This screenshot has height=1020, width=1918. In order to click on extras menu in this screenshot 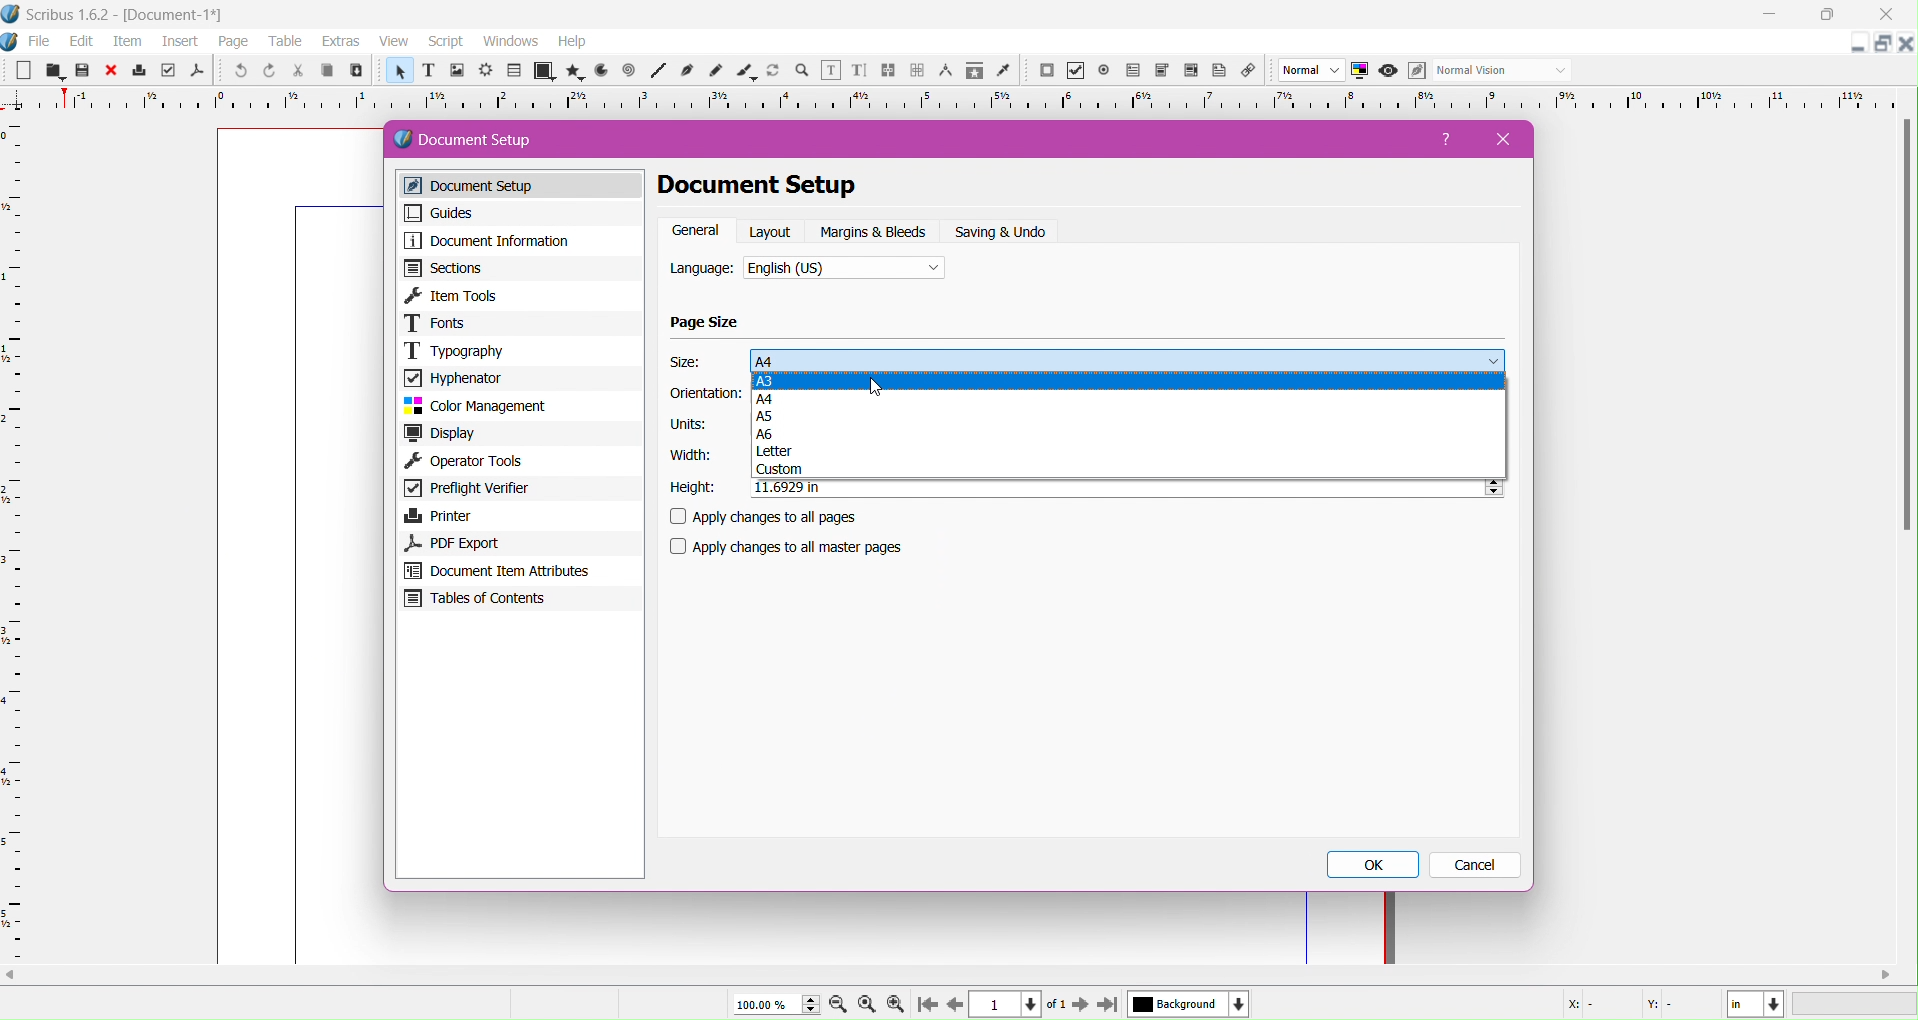, I will do `click(342, 42)`.